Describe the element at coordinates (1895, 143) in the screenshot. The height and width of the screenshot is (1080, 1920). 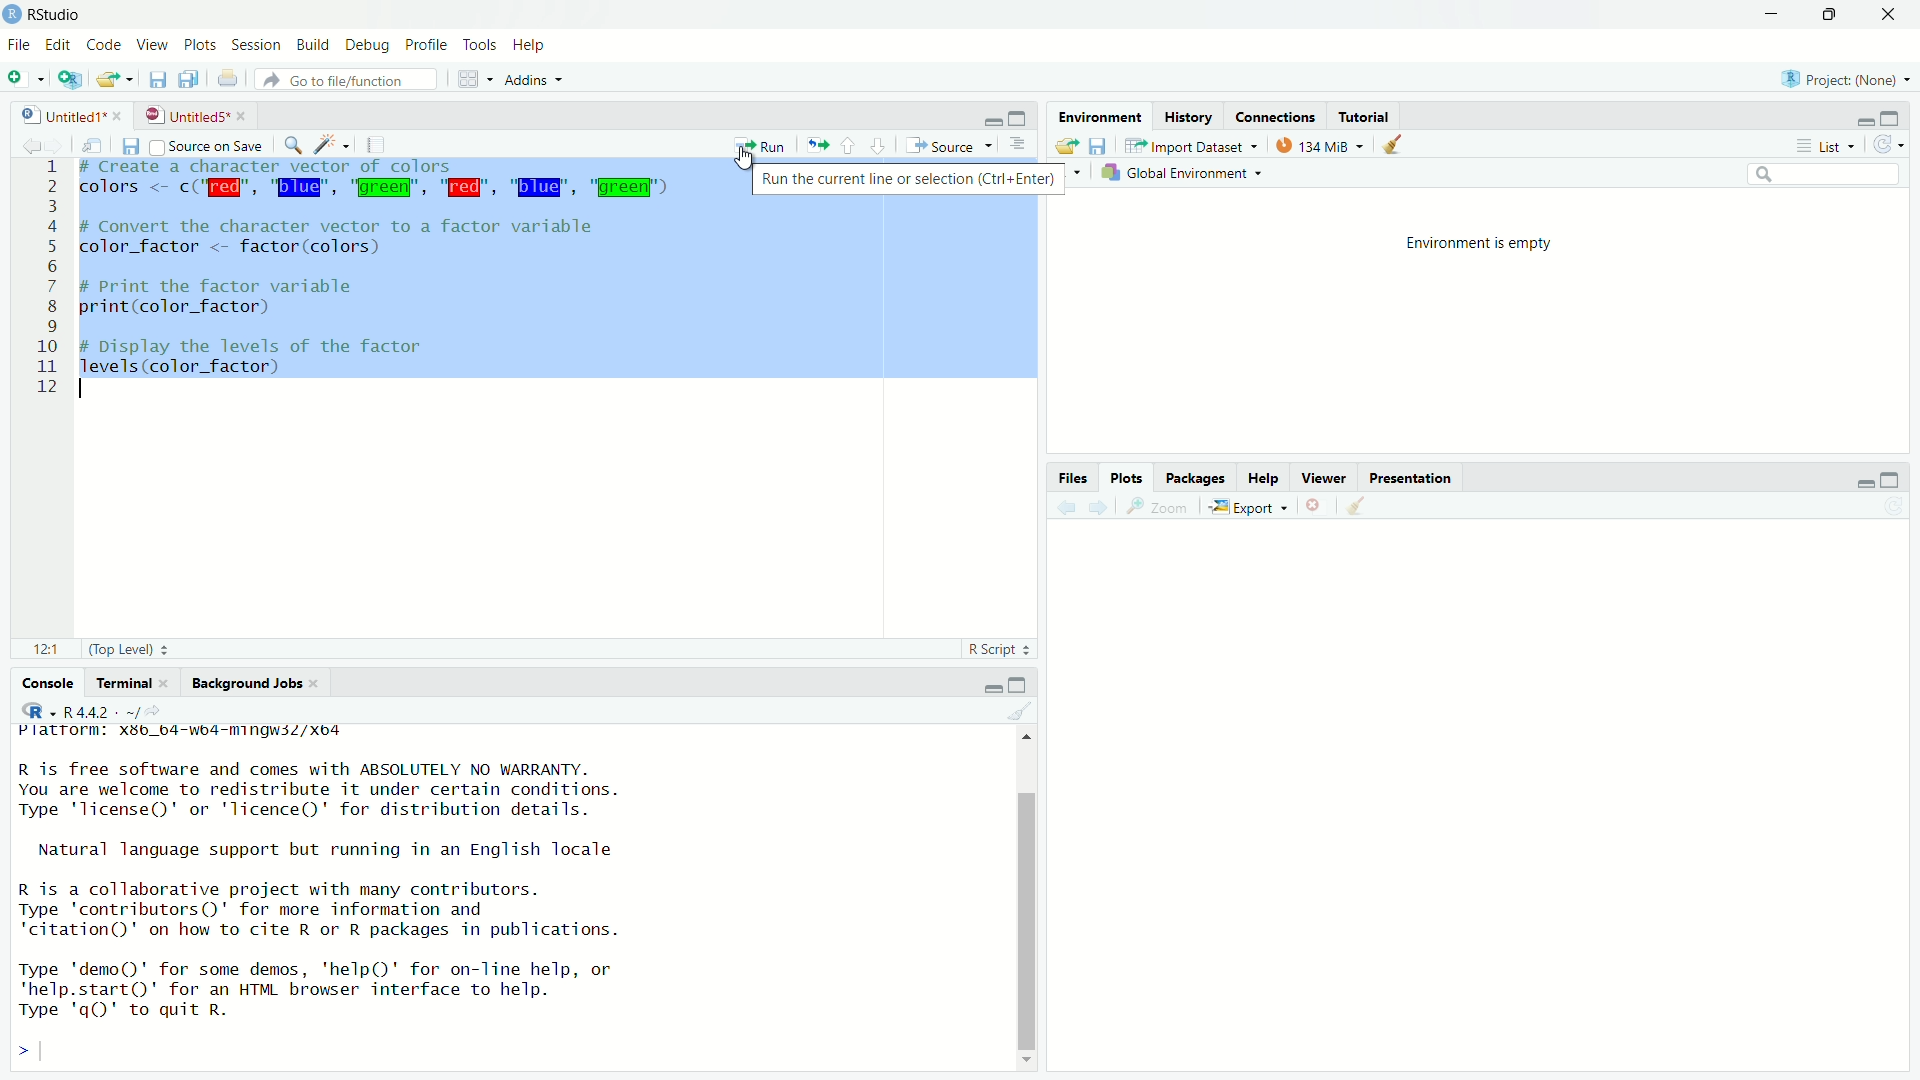
I see `refresh` at that location.